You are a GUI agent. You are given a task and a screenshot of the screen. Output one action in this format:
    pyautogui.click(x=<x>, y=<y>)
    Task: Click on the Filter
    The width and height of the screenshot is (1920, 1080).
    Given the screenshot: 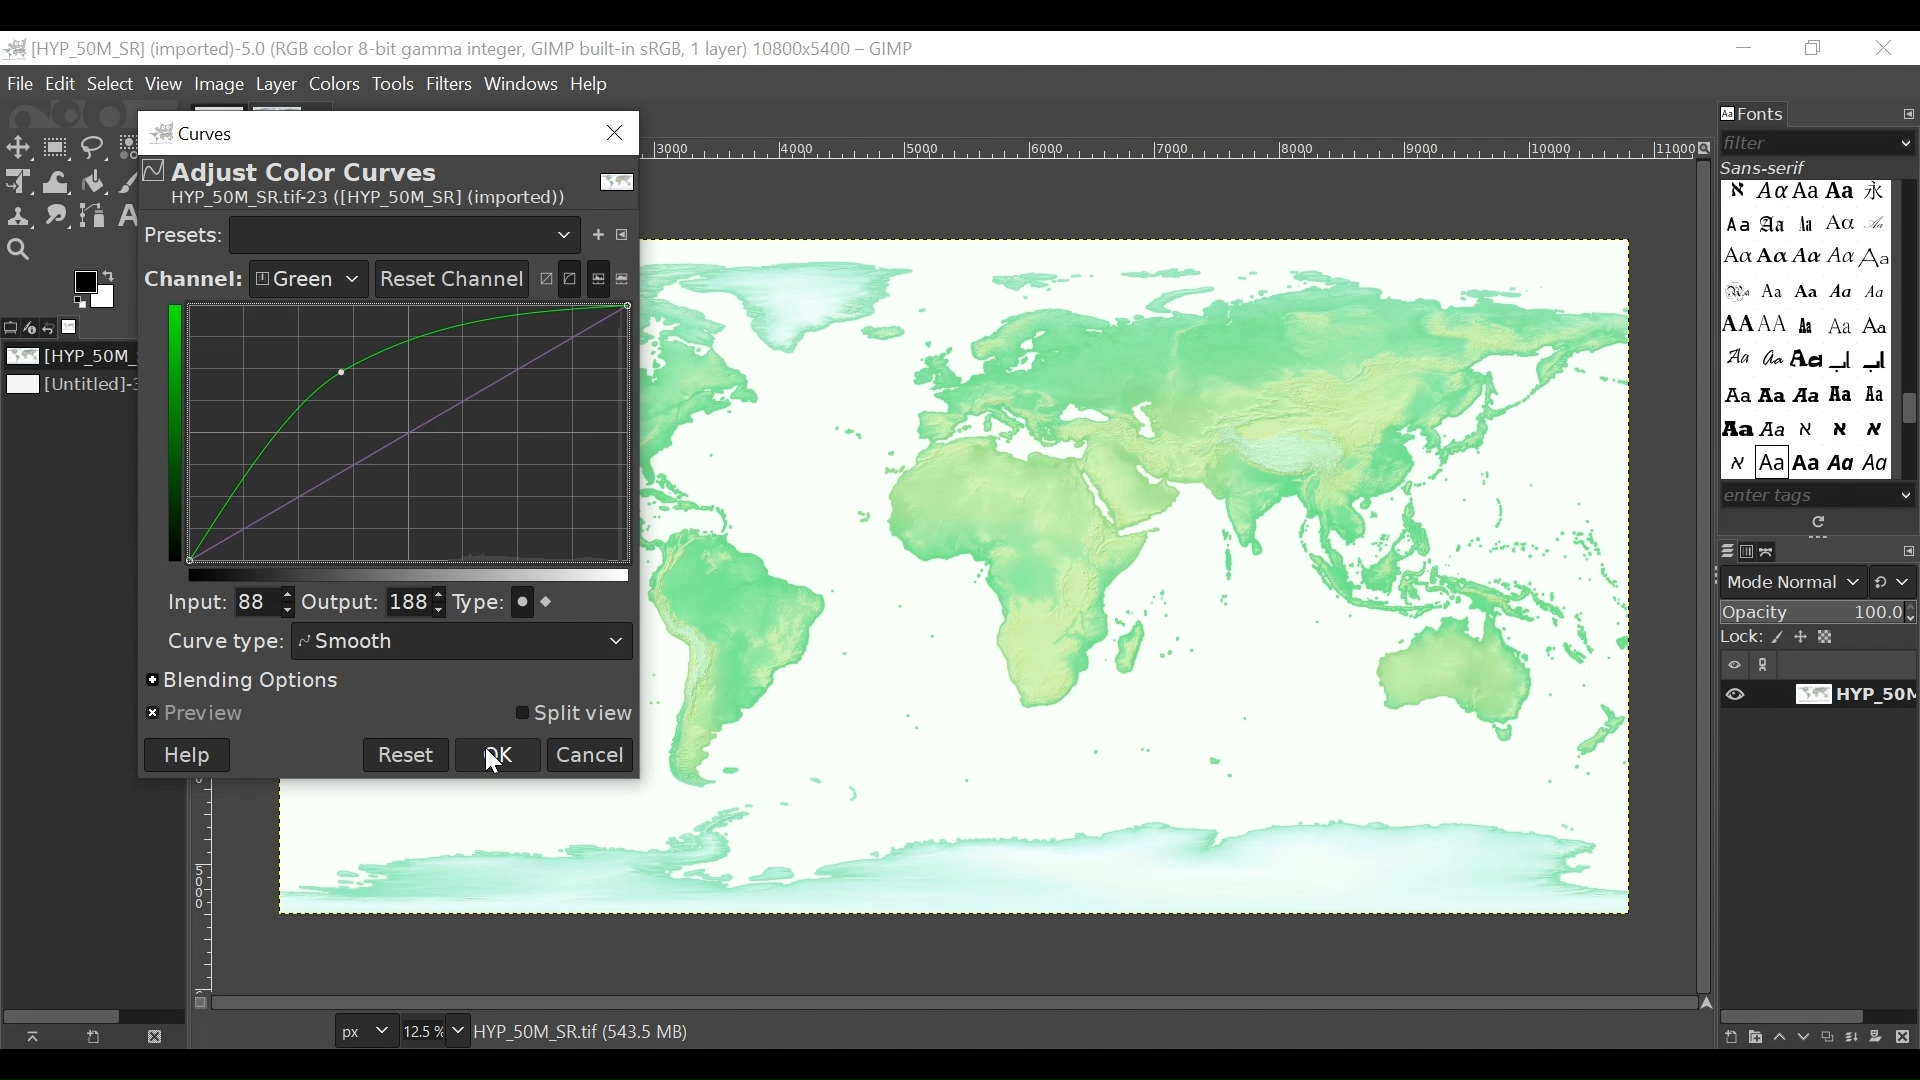 What is the action you would take?
    pyautogui.click(x=1810, y=143)
    